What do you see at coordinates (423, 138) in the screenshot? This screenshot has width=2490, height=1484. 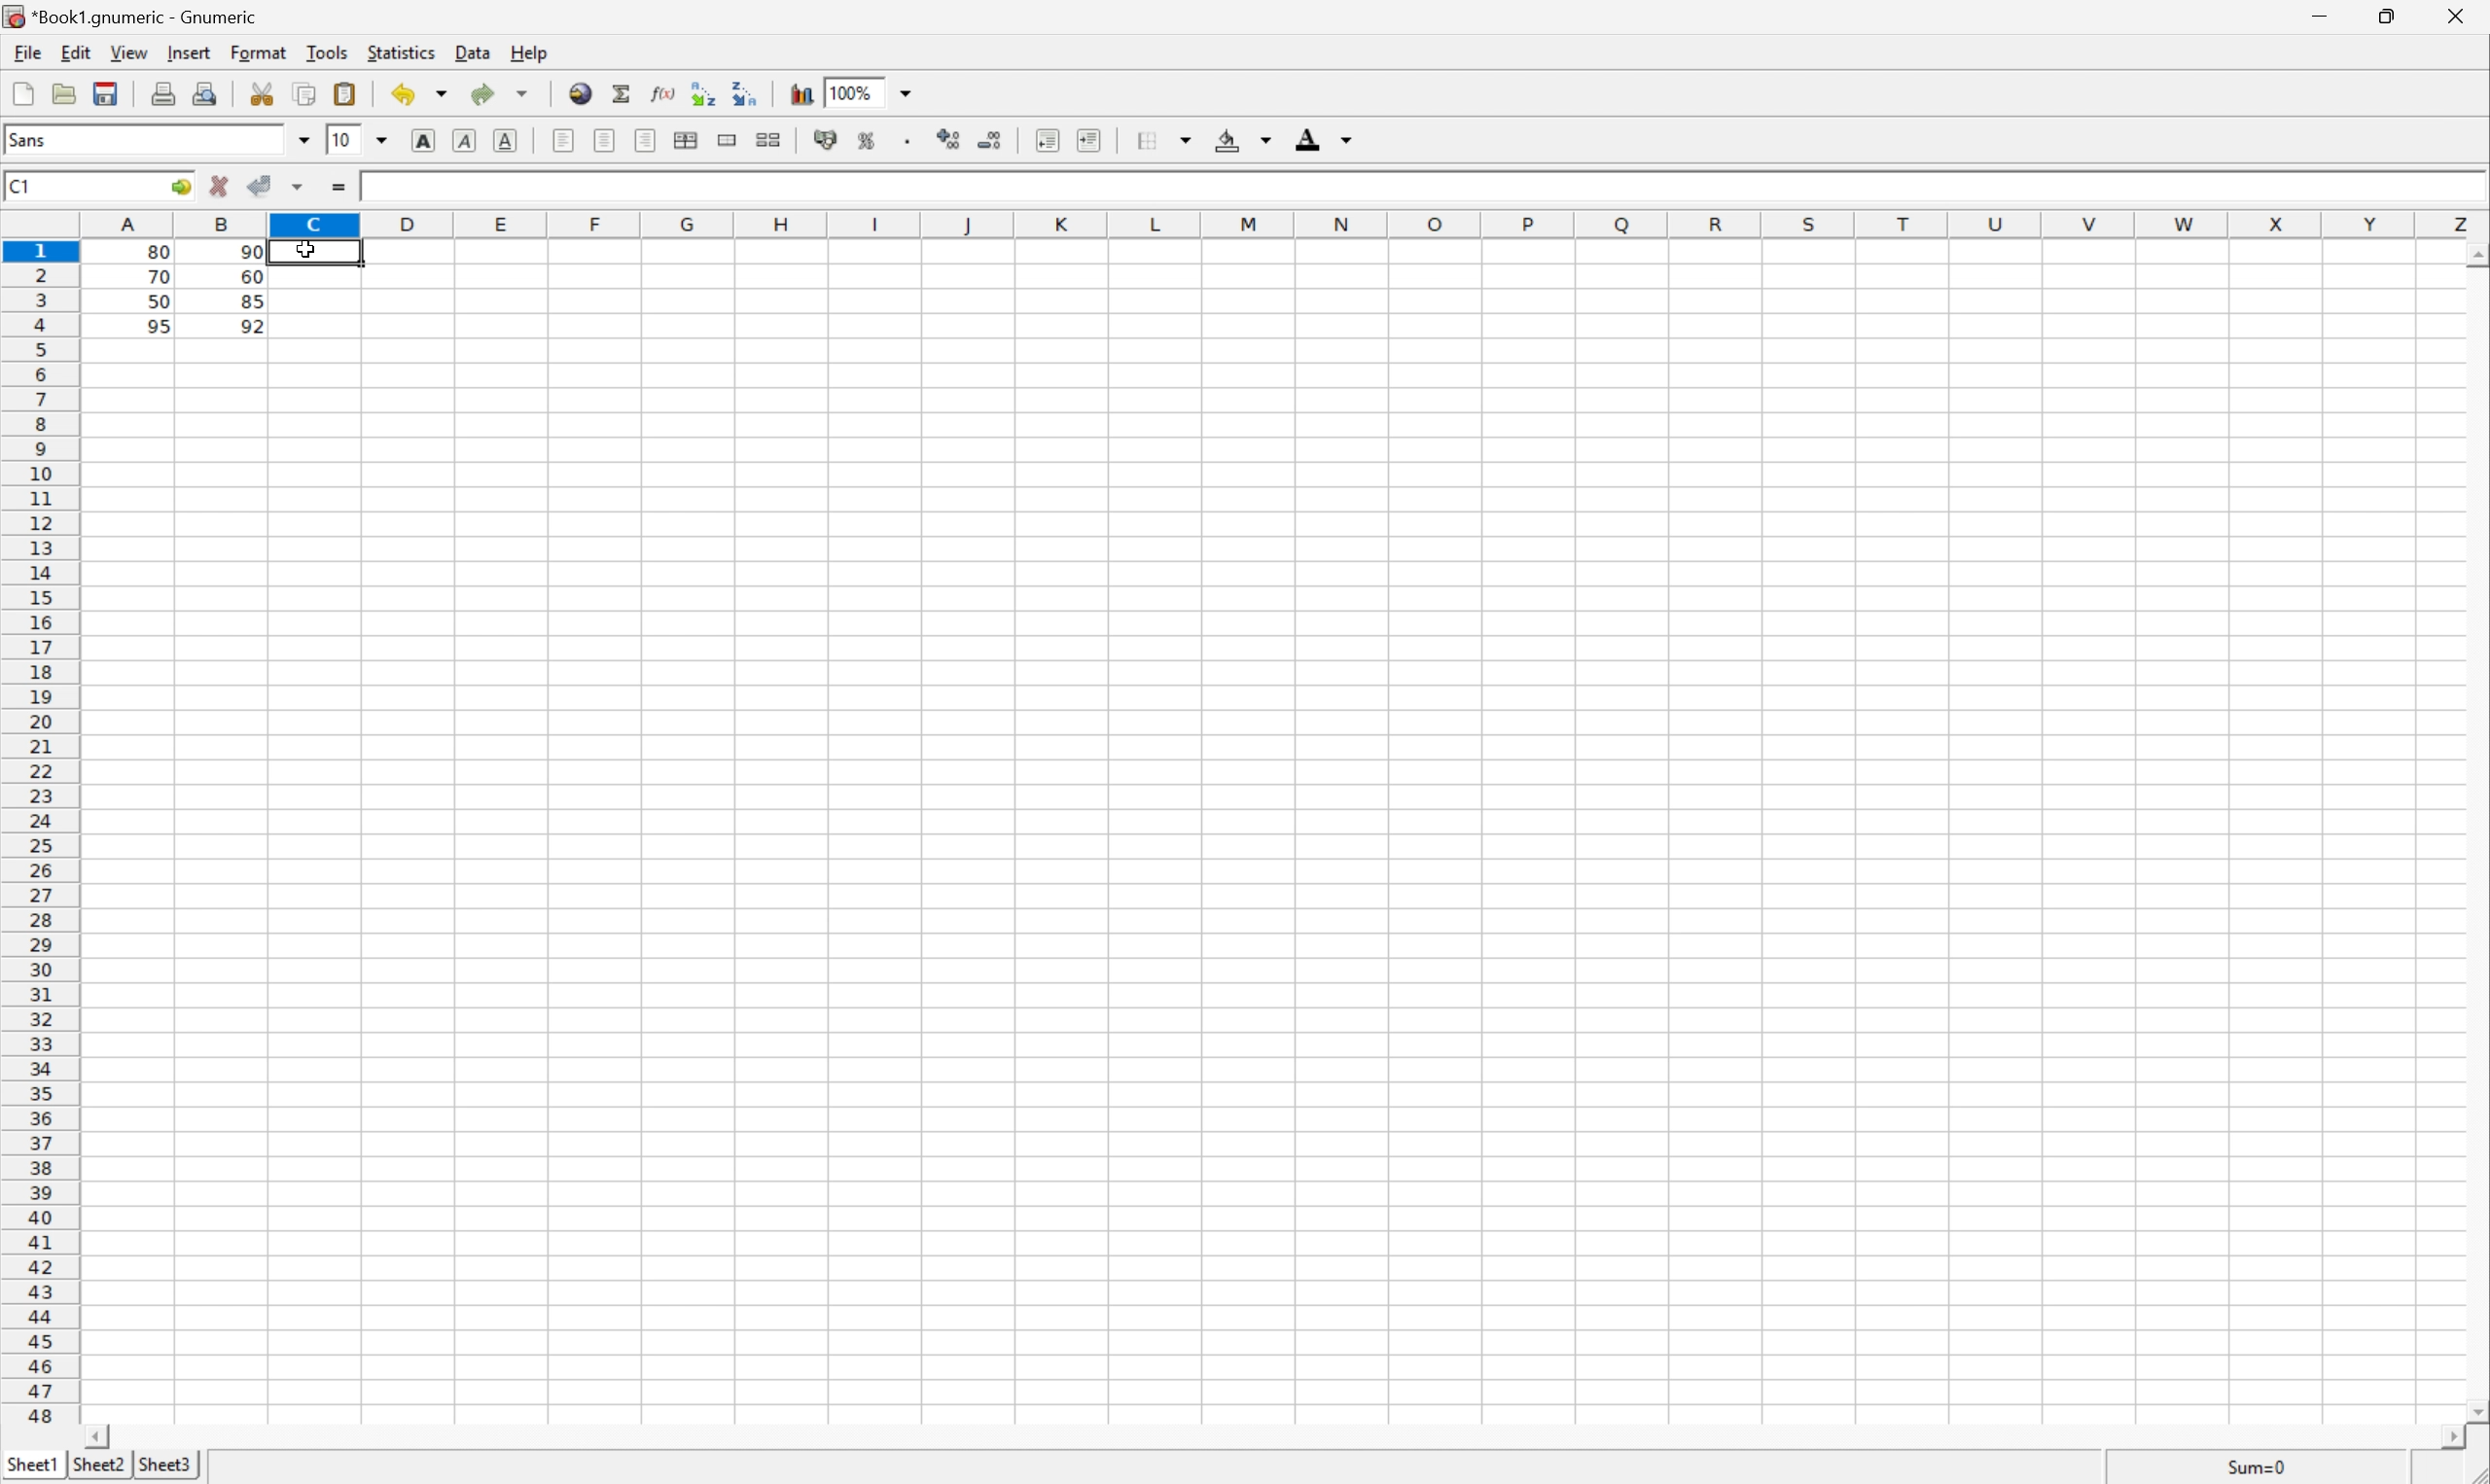 I see `Bold` at bounding box center [423, 138].